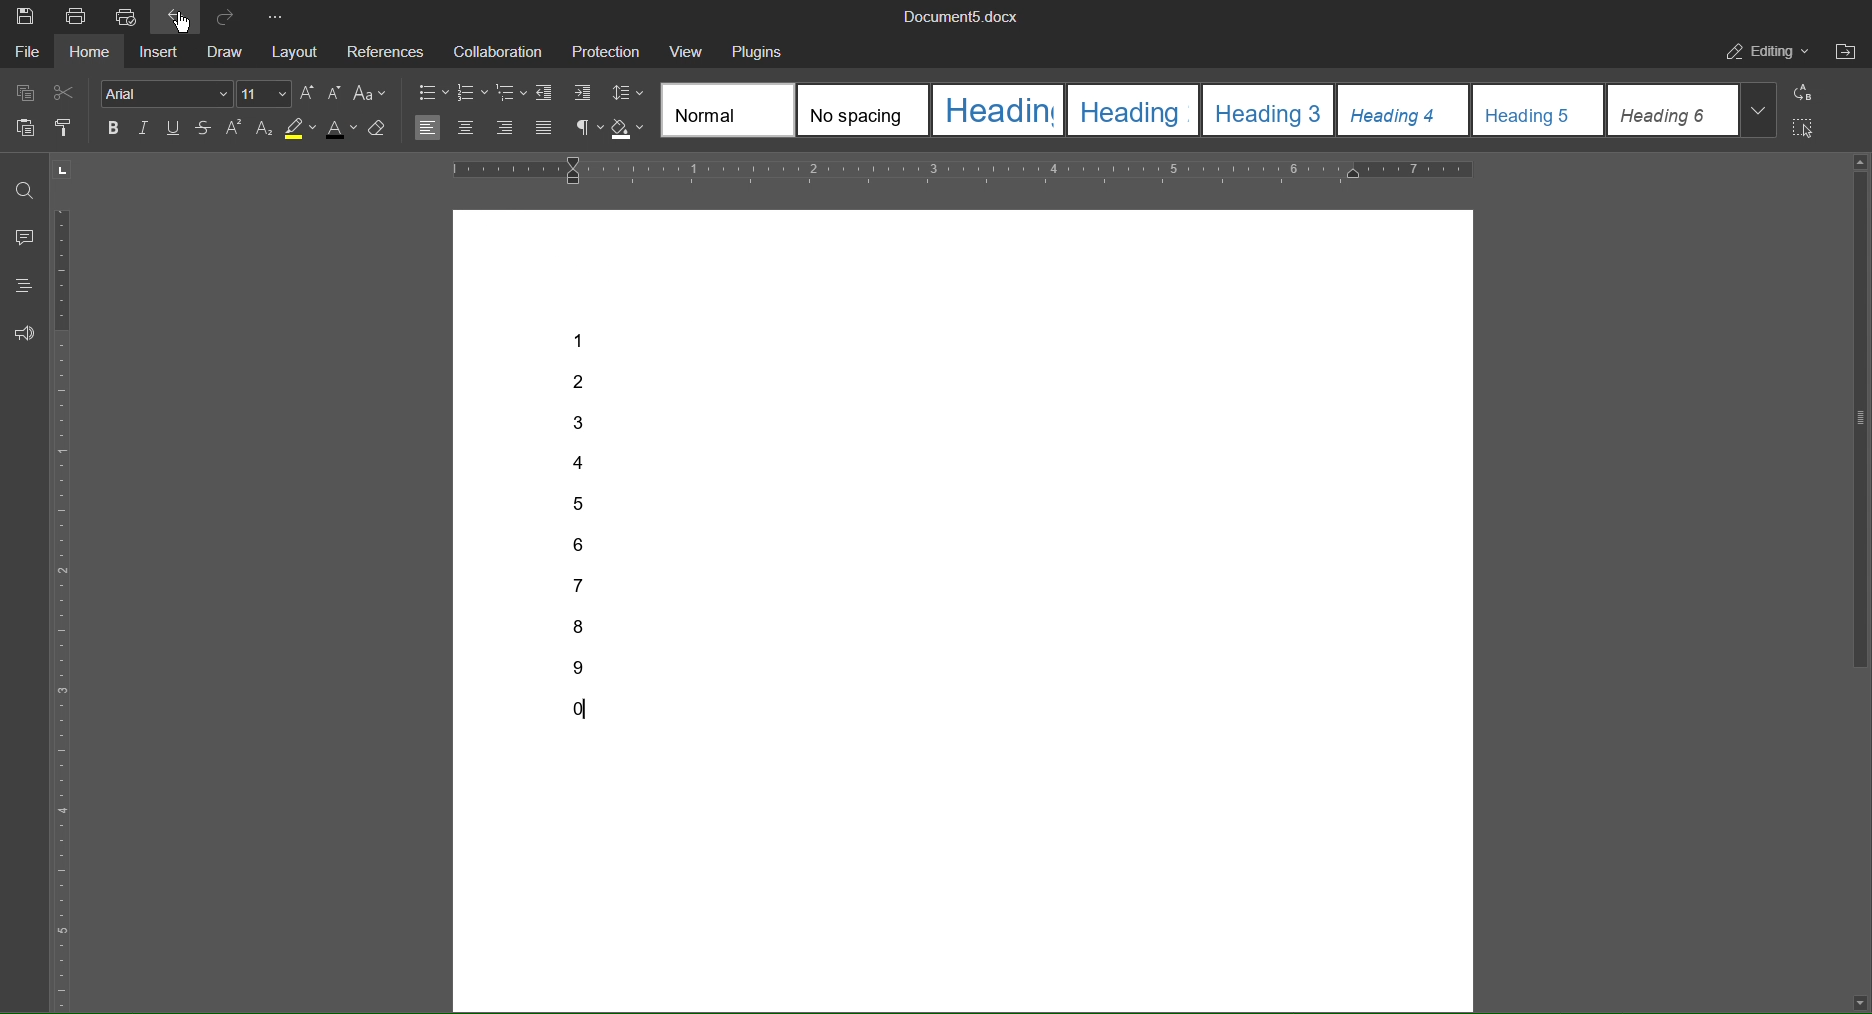  What do you see at coordinates (725, 110) in the screenshot?
I see `template` at bounding box center [725, 110].